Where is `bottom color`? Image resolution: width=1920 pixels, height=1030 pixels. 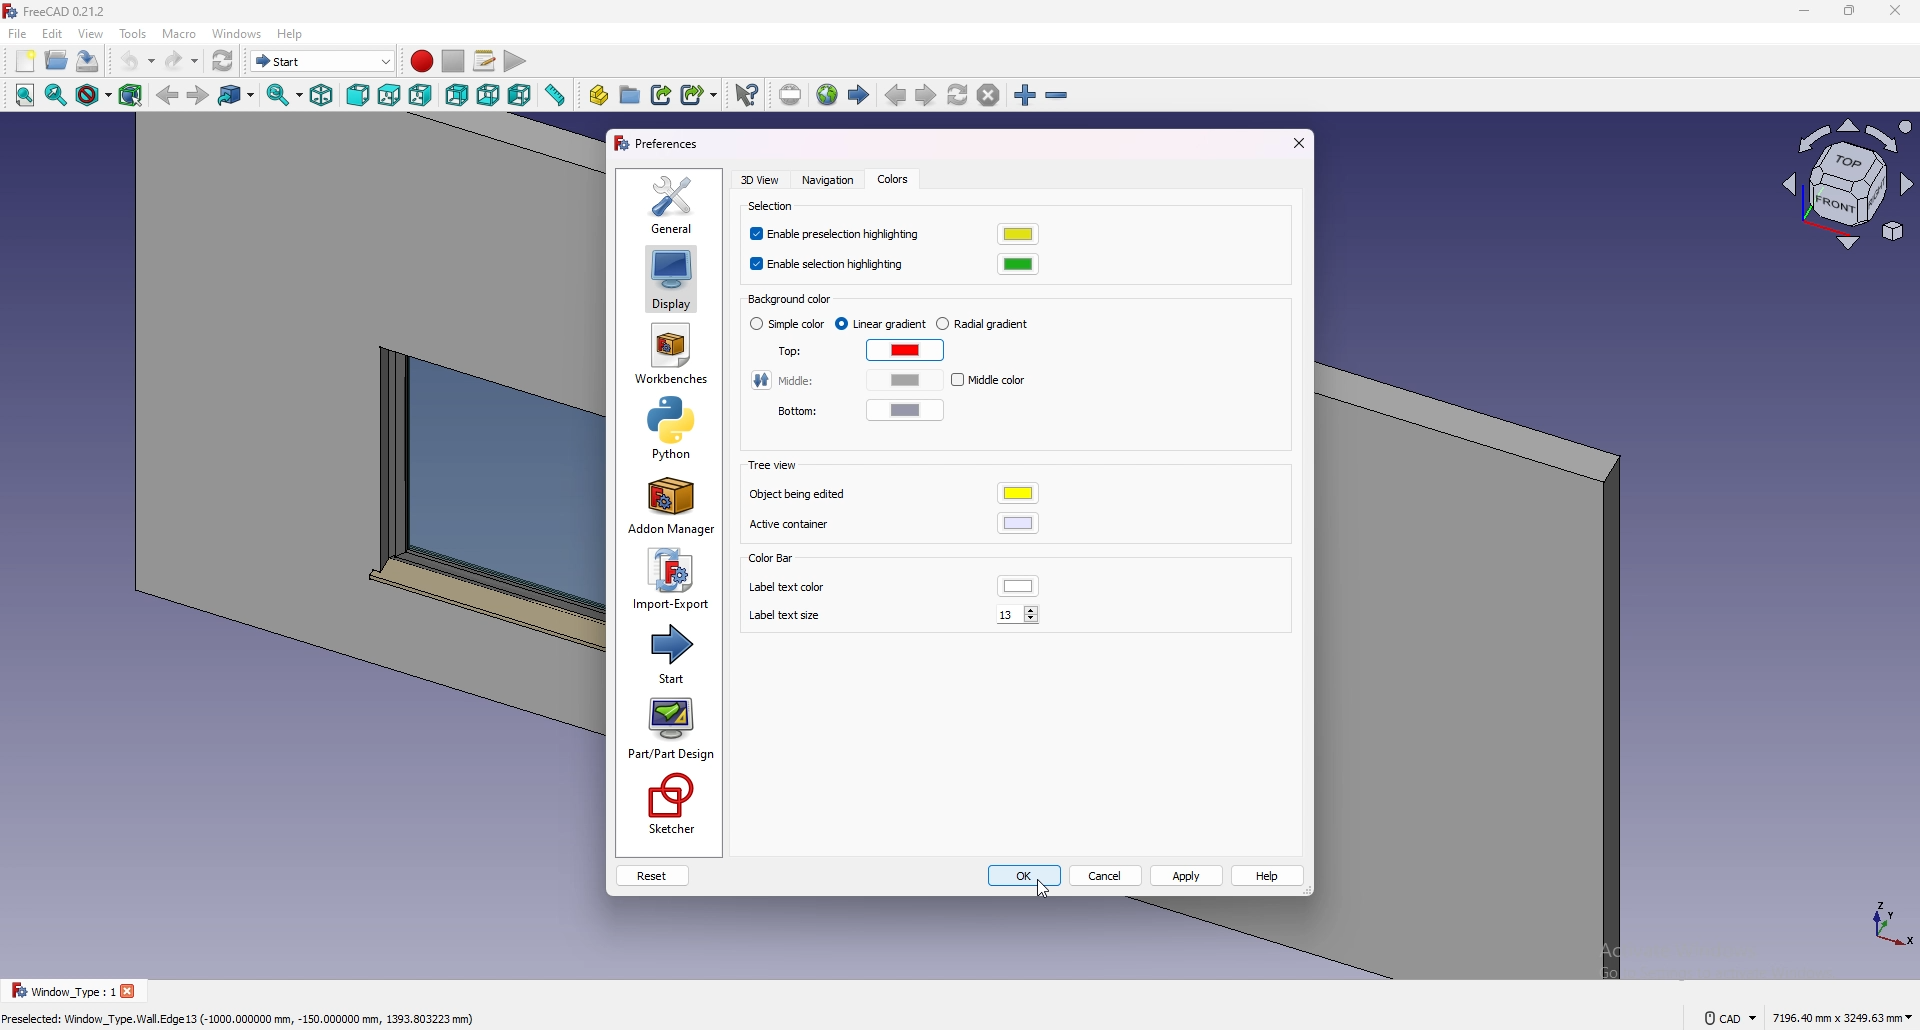 bottom color is located at coordinates (908, 410).